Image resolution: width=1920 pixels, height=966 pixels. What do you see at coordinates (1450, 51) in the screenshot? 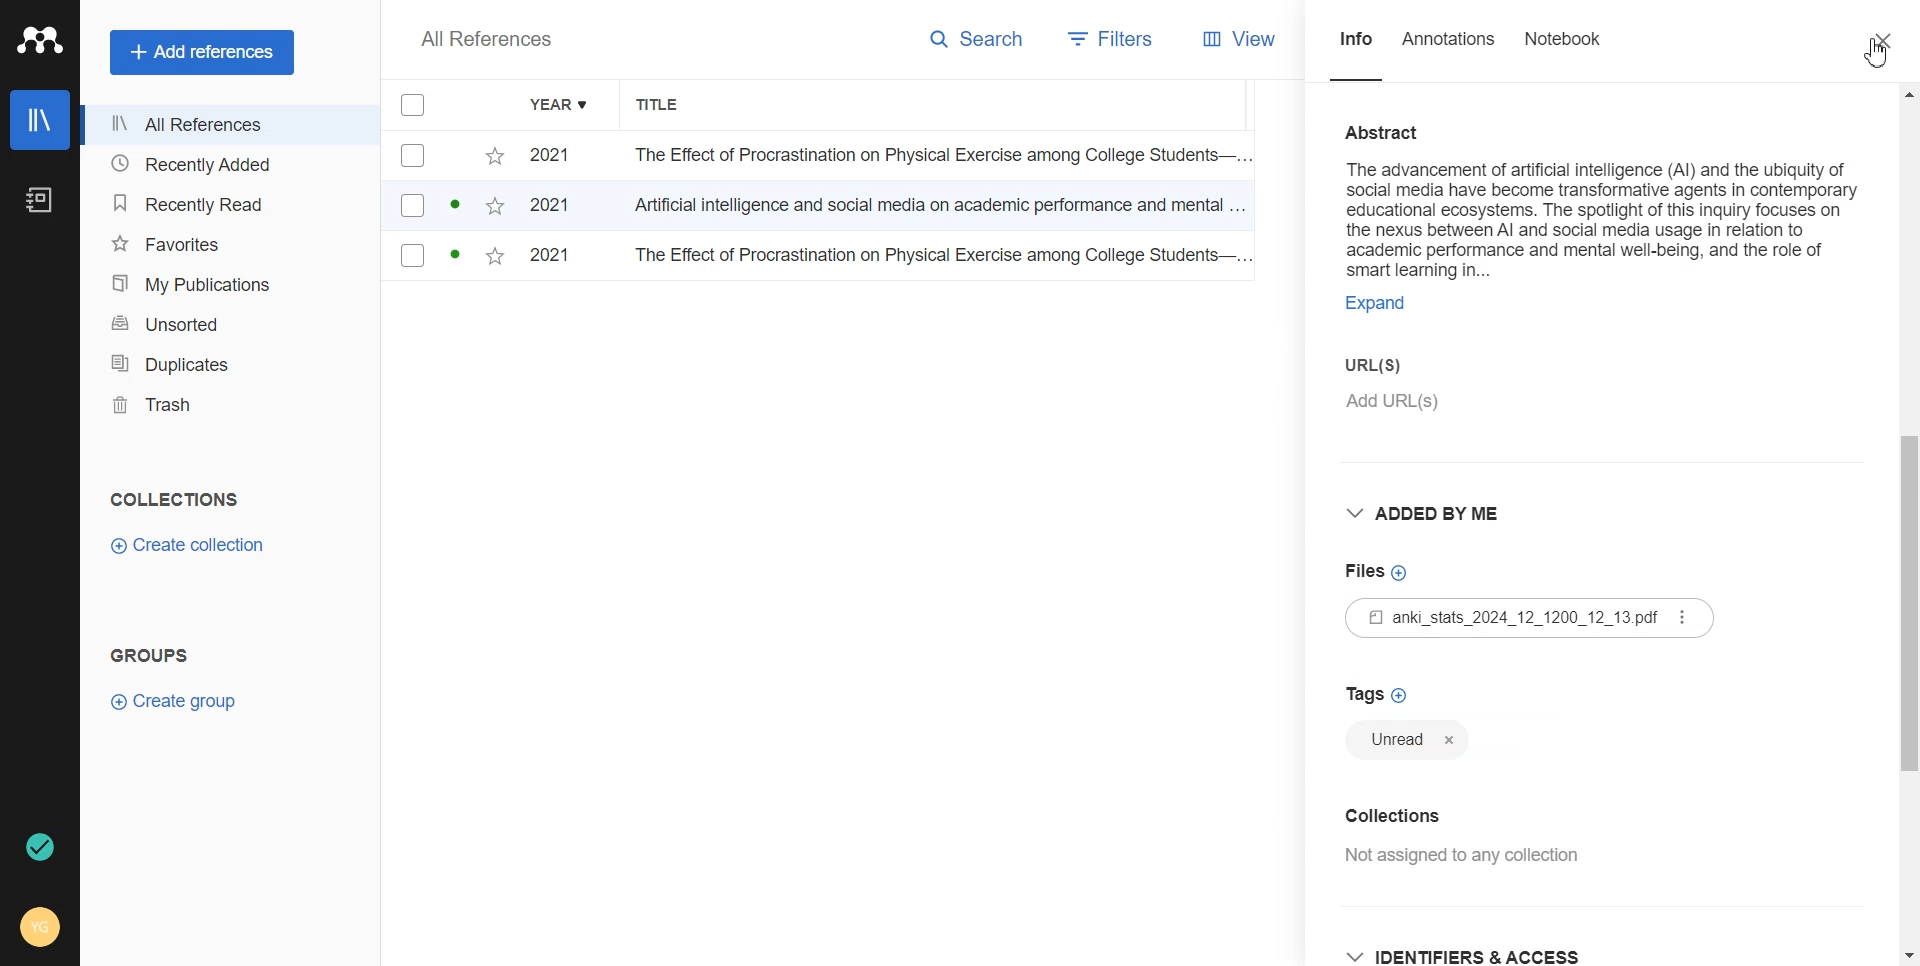
I see `Annotations` at bounding box center [1450, 51].